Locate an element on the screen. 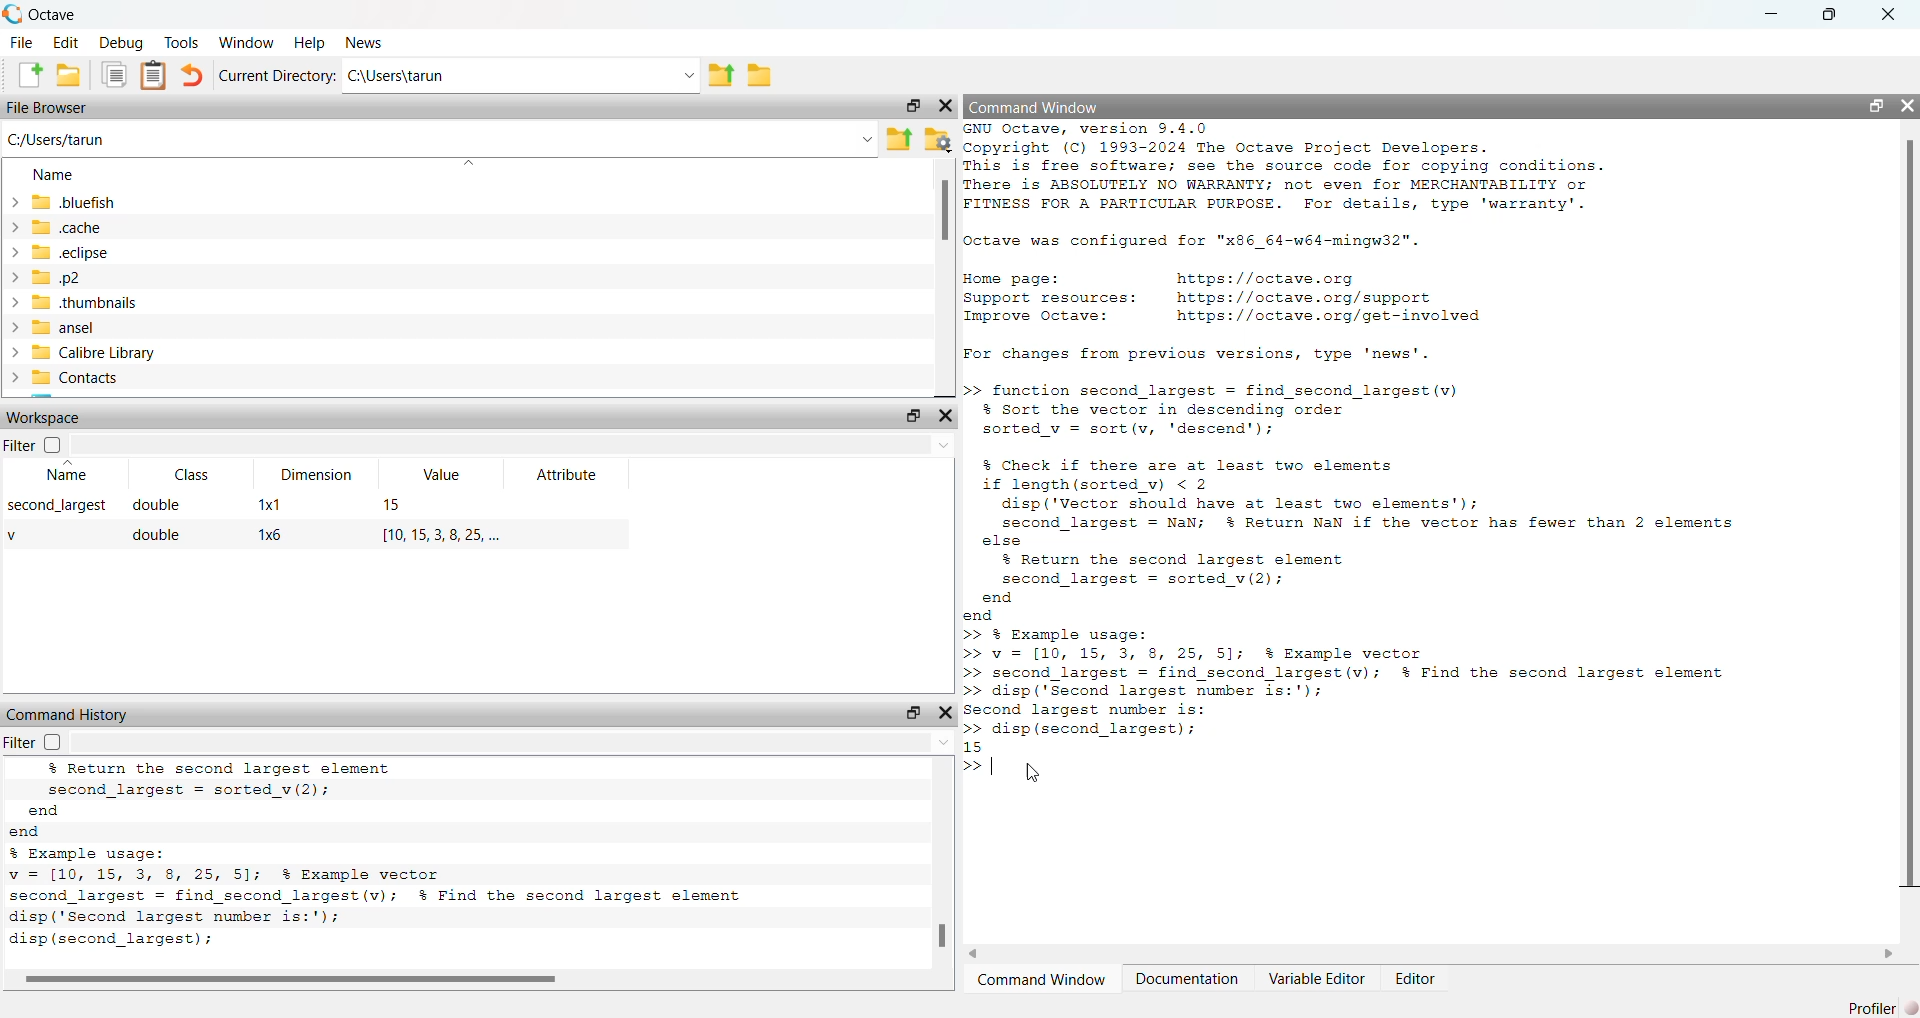 This screenshot has width=1920, height=1018. hide widget is located at coordinates (1908, 102).